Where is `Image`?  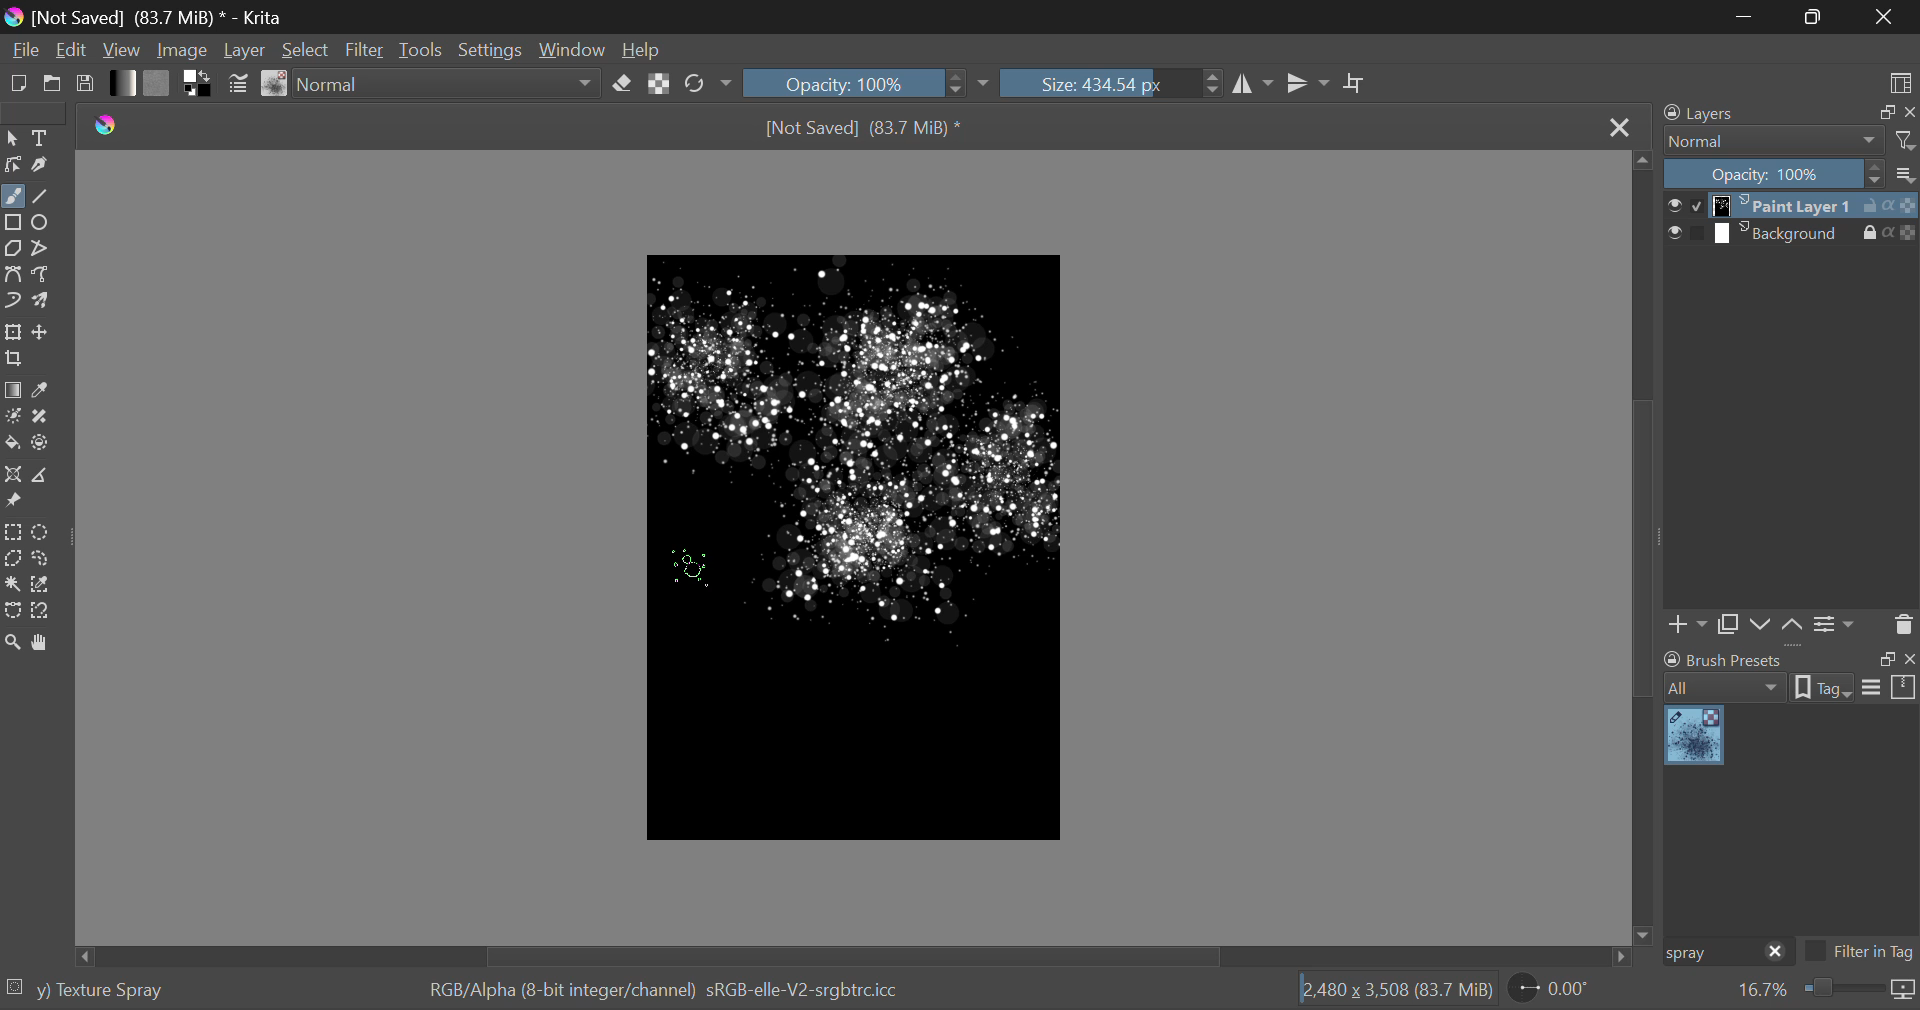
Image is located at coordinates (188, 48).